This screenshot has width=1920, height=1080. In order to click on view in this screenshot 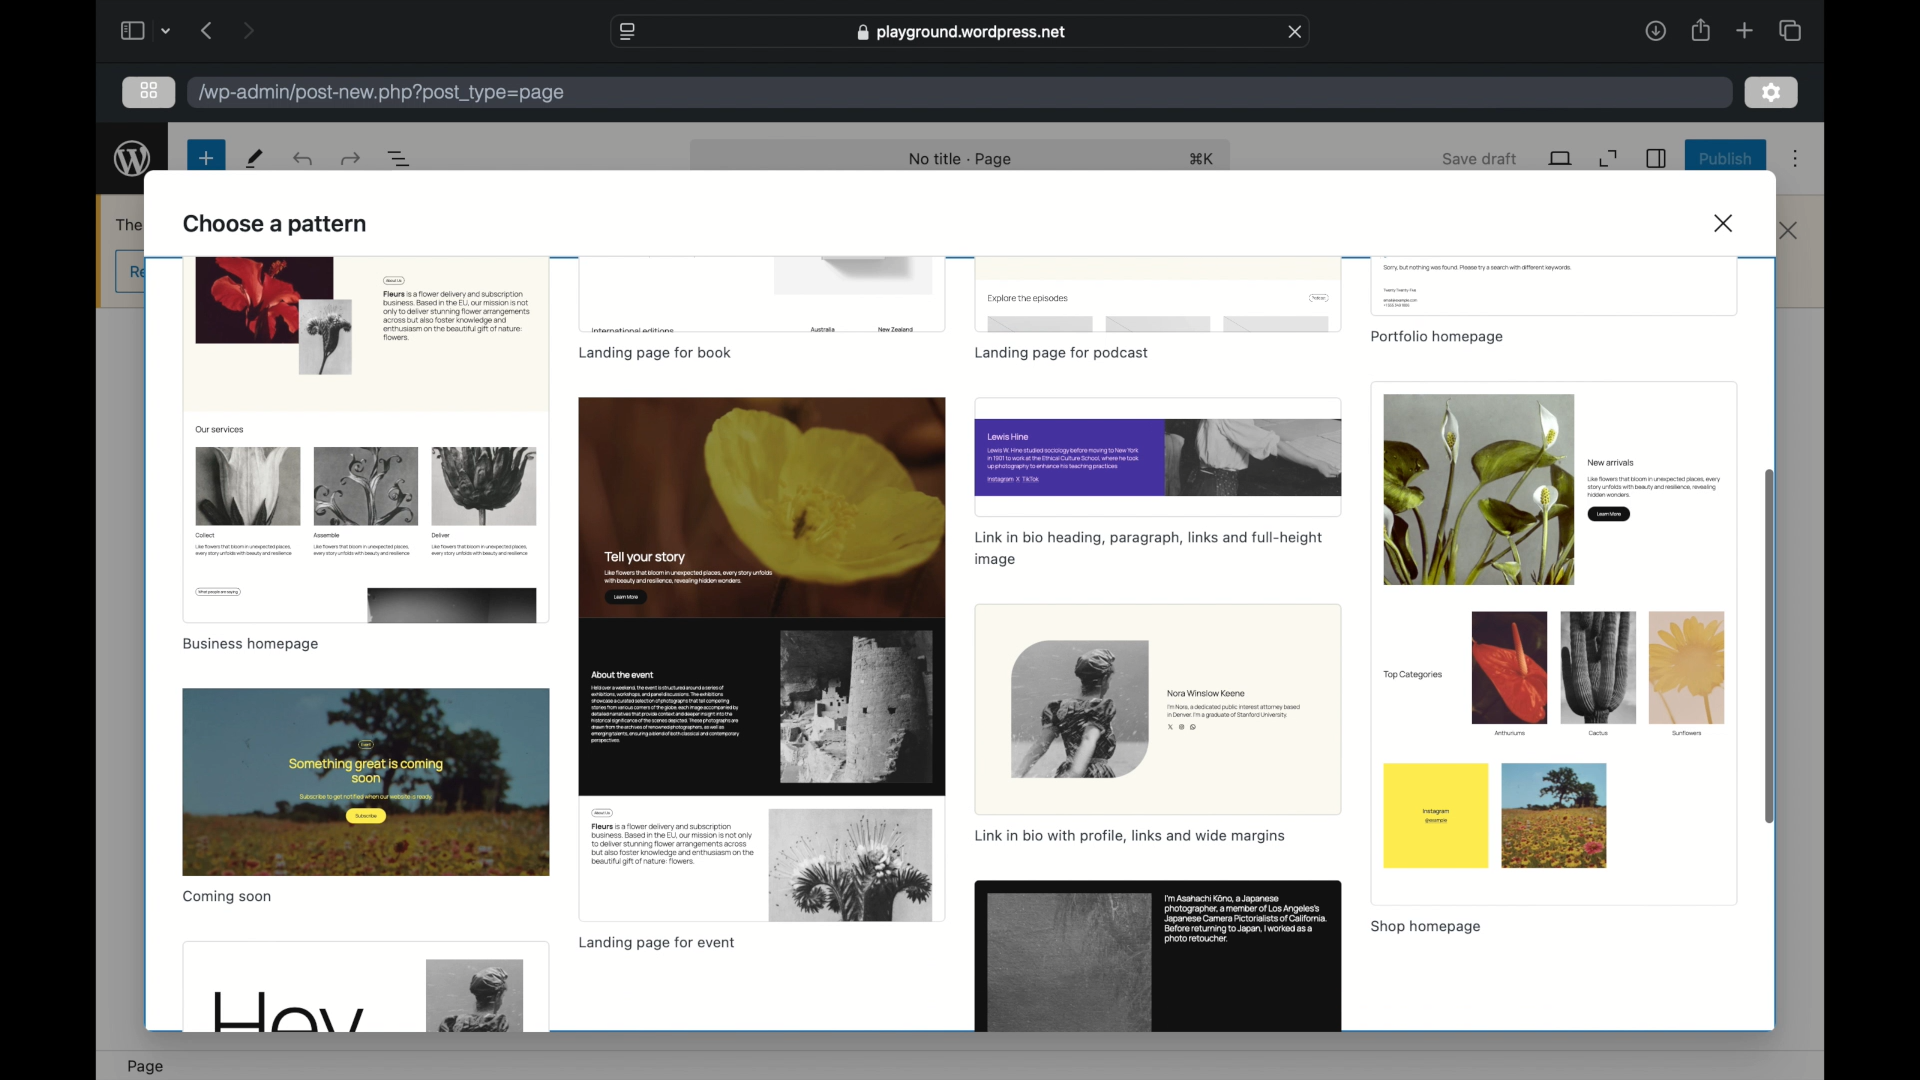, I will do `click(1562, 158)`.